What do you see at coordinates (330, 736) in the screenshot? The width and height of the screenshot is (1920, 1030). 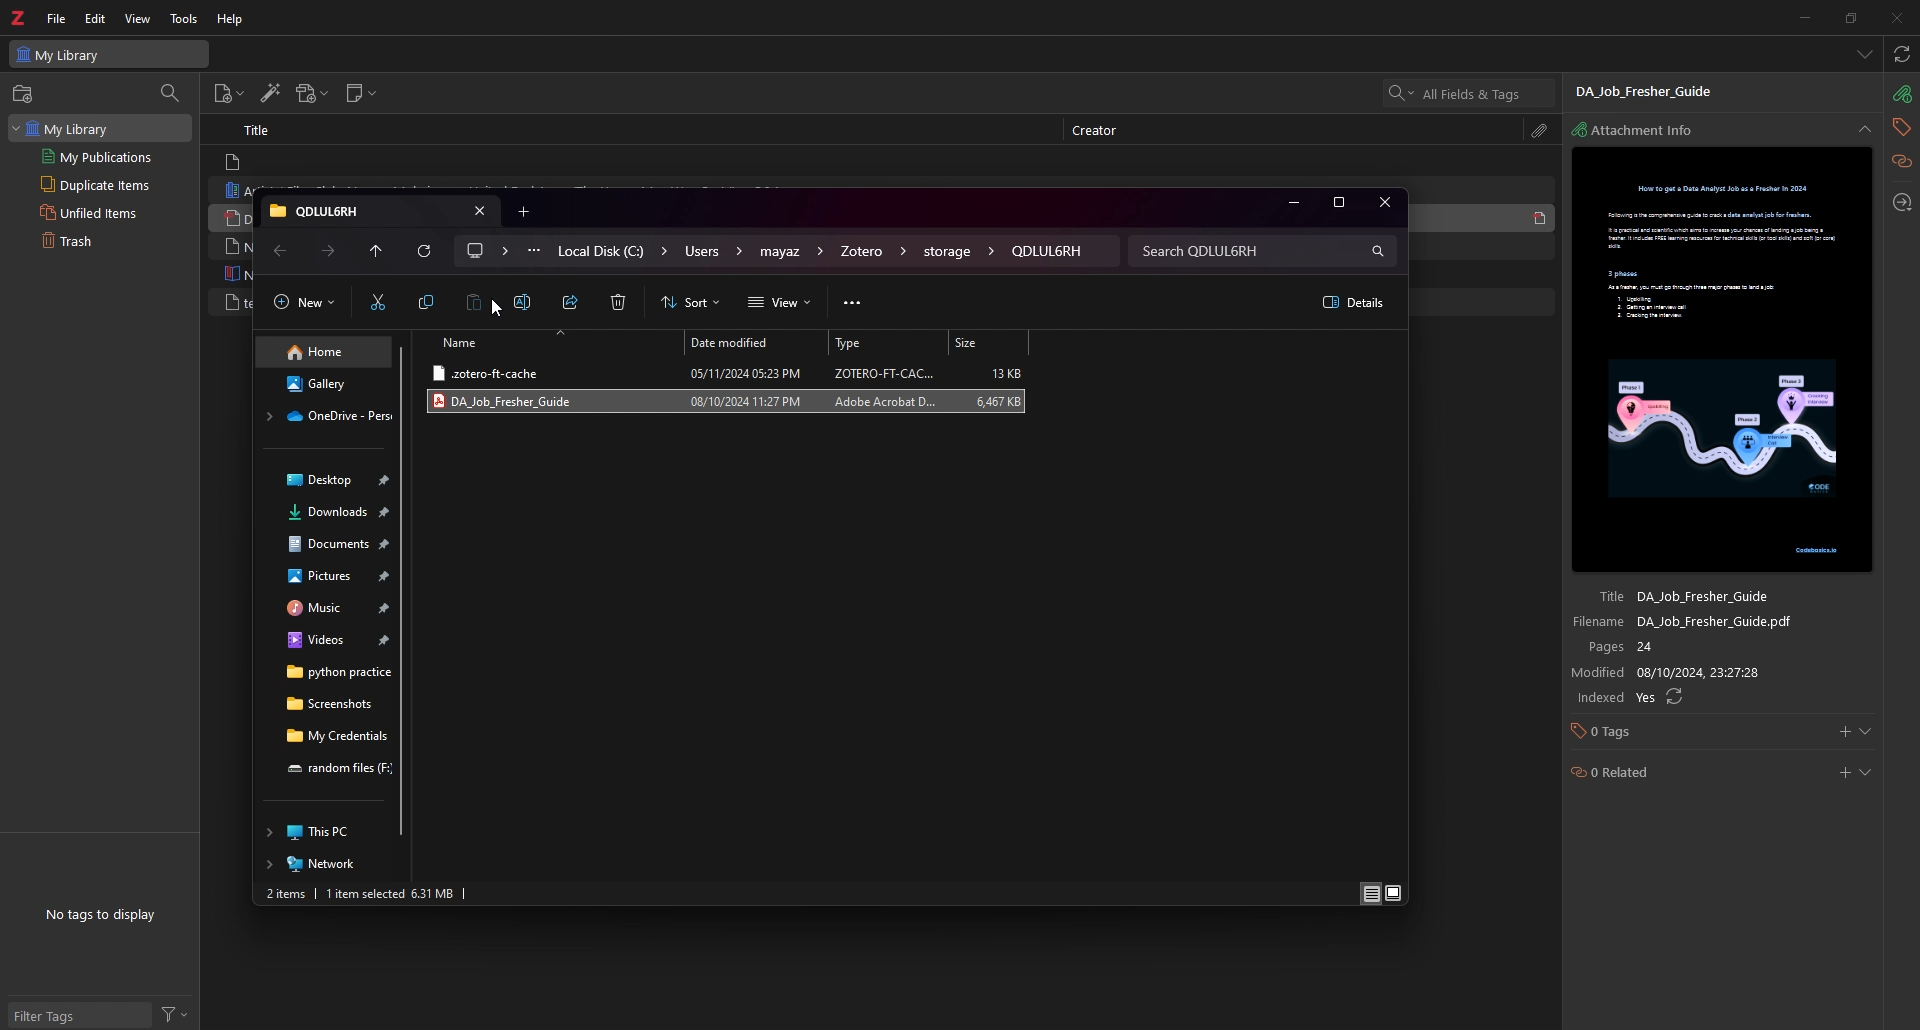 I see `folder` at bounding box center [330, 736].